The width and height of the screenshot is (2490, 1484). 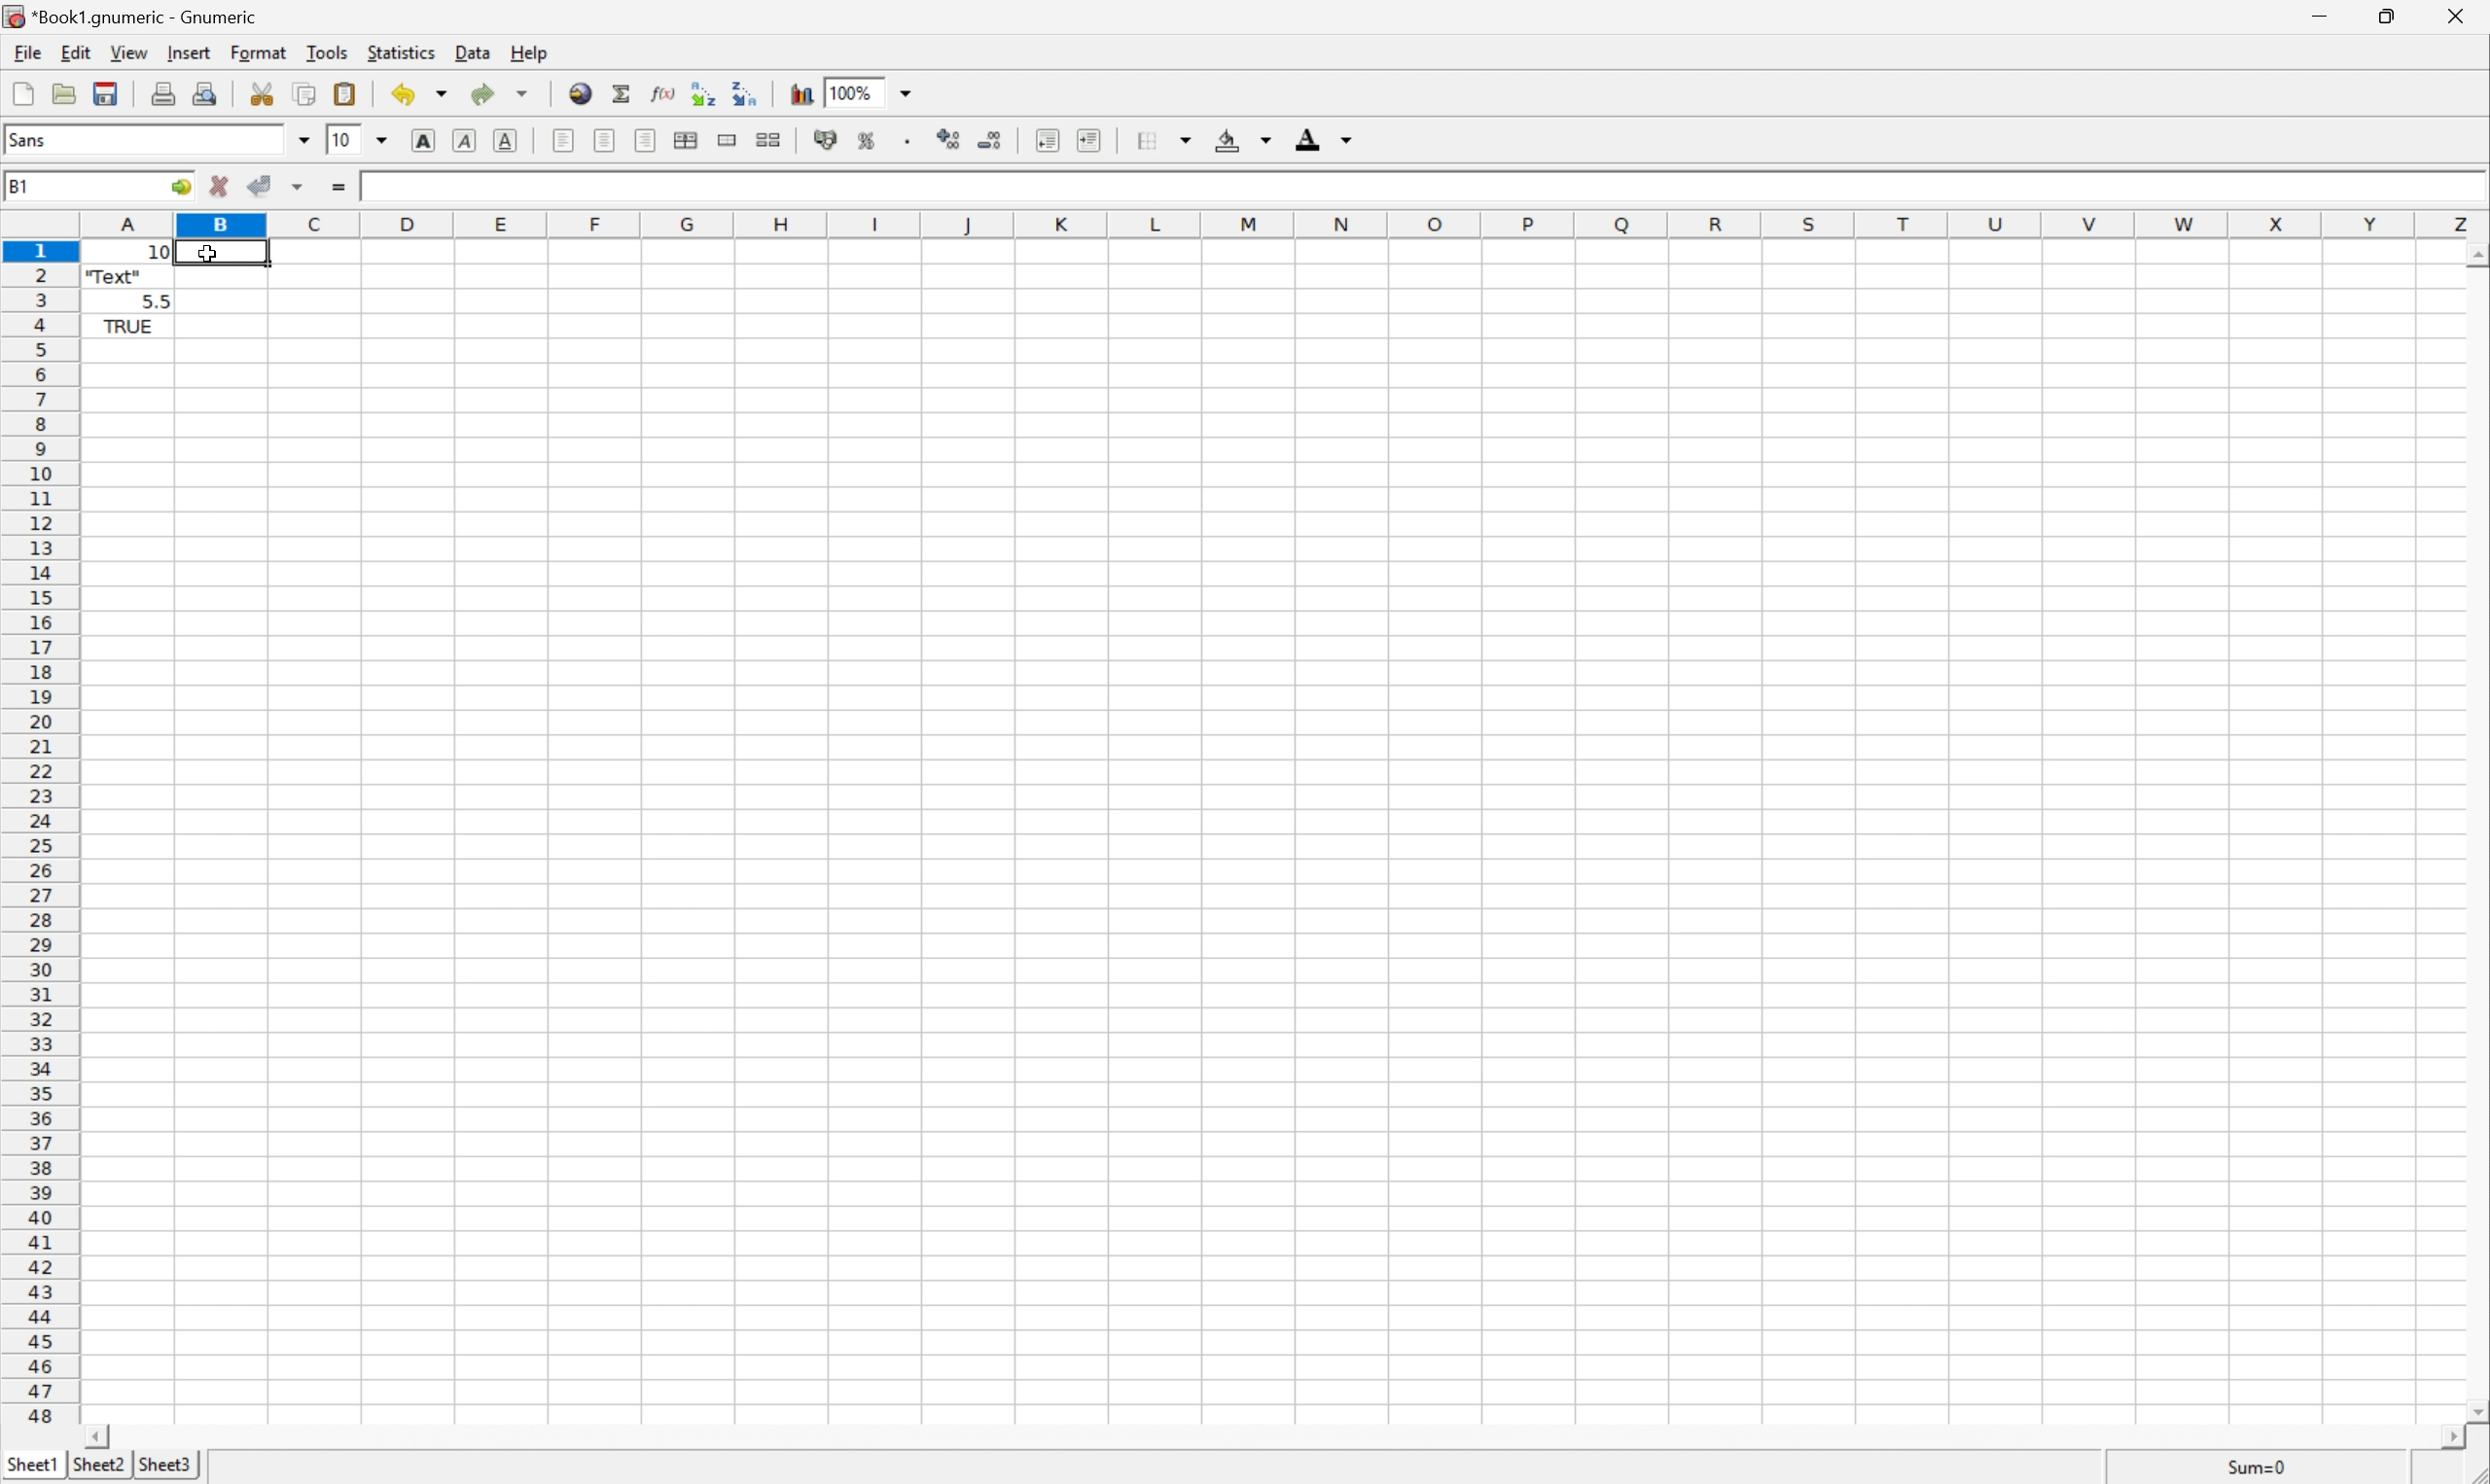 I want to click on Scroll Down, so click(x=2474, y=1408).